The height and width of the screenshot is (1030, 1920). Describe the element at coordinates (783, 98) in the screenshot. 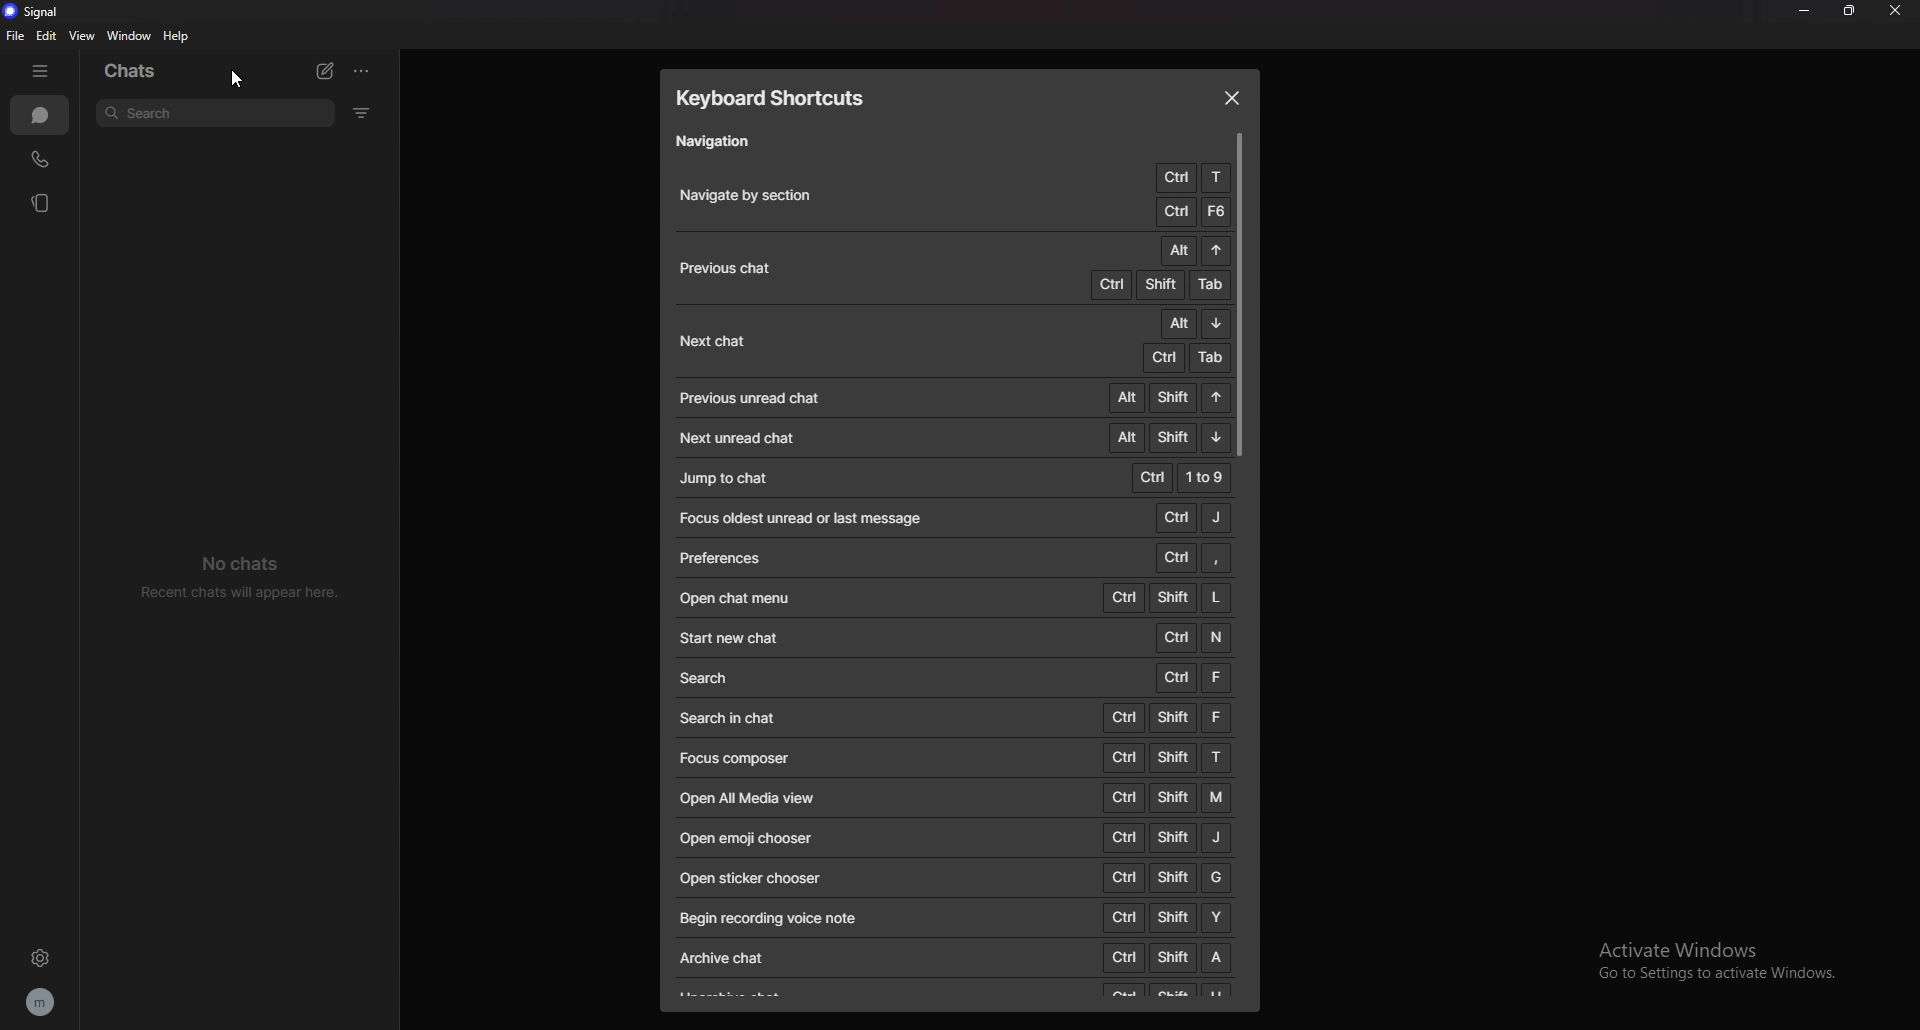

I see `keyboard shortcuts` at that location.